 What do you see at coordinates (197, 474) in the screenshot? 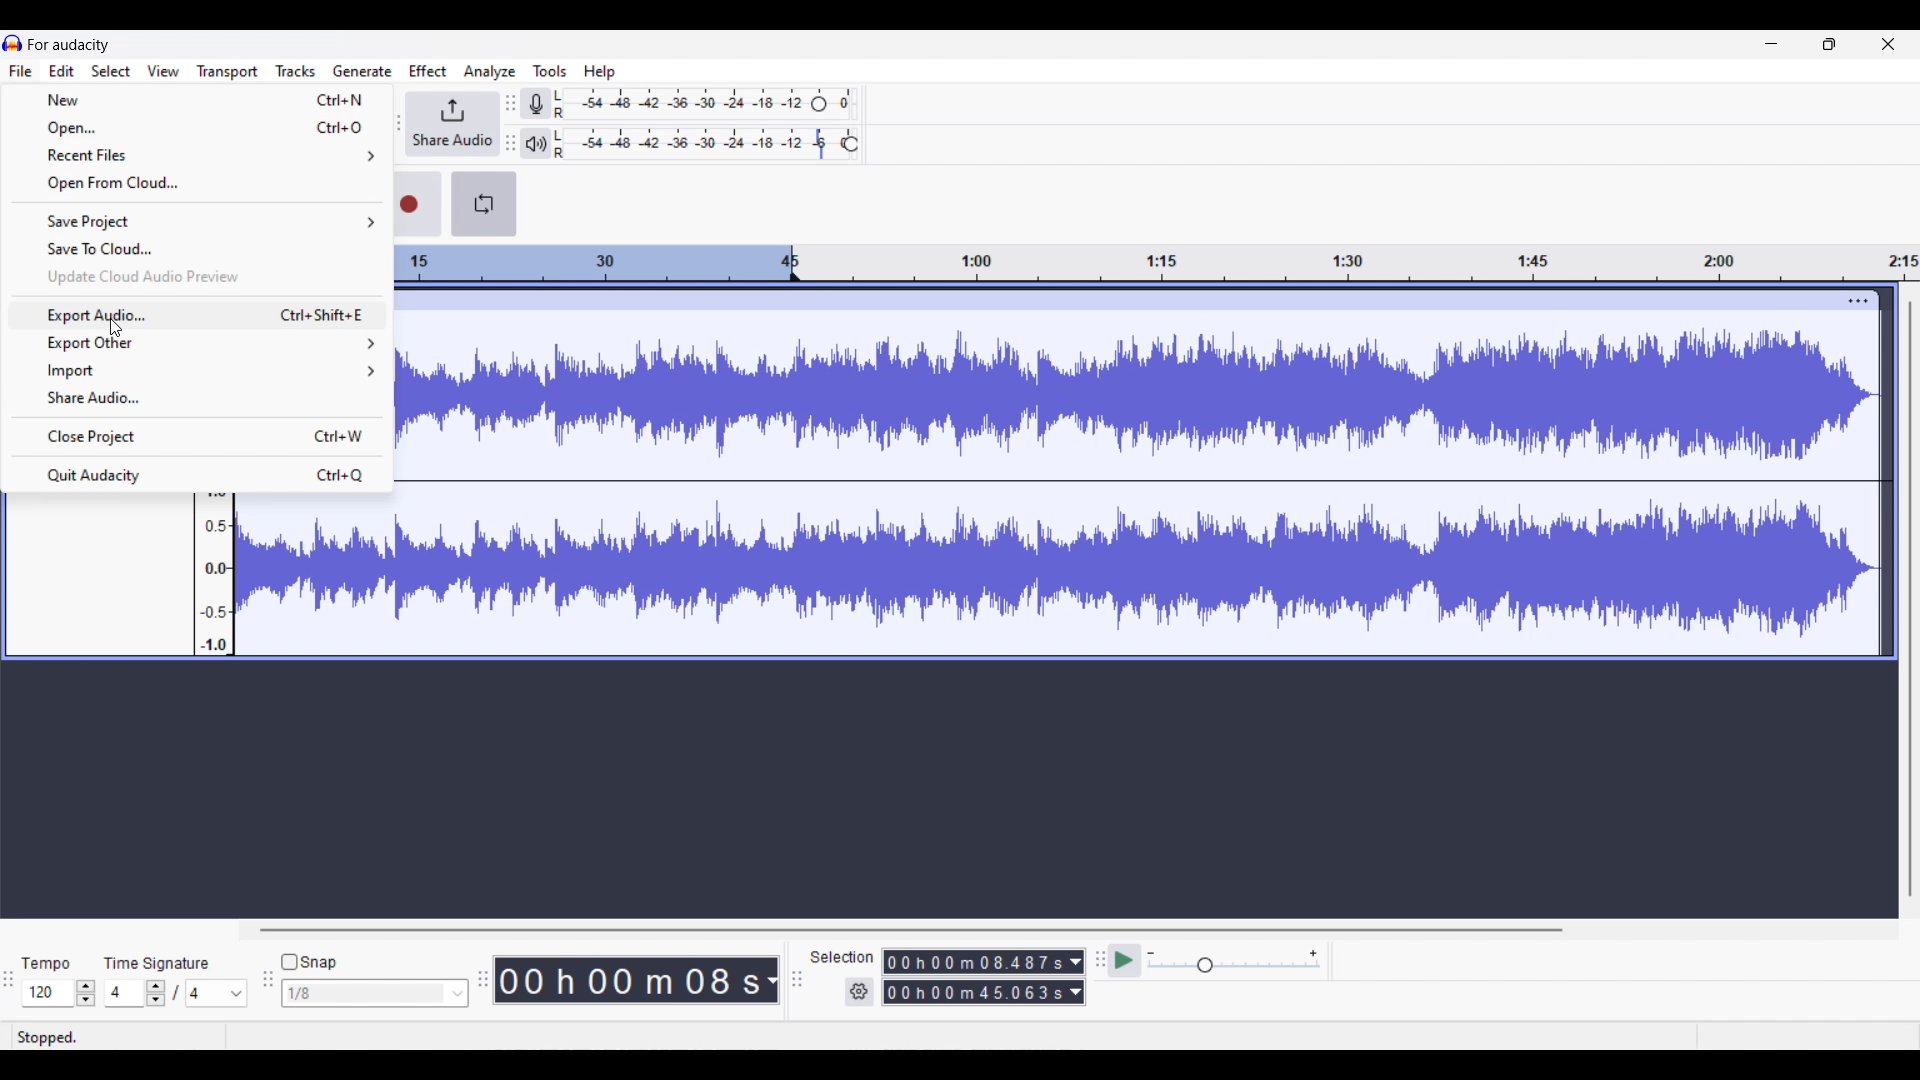
I see `Quit Audacity` at bounding box center [197, 474].